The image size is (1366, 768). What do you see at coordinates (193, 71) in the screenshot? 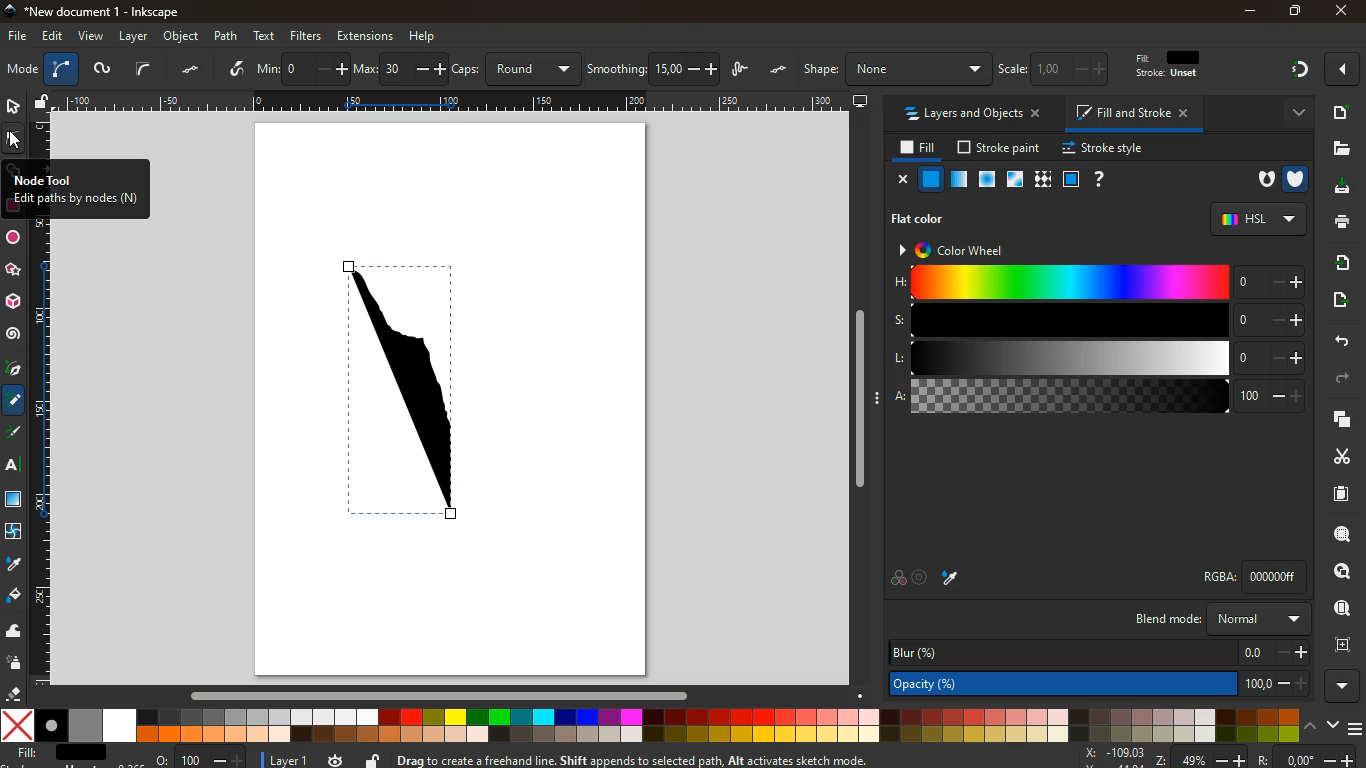
I see `dot` at bounding box center [193, 71].